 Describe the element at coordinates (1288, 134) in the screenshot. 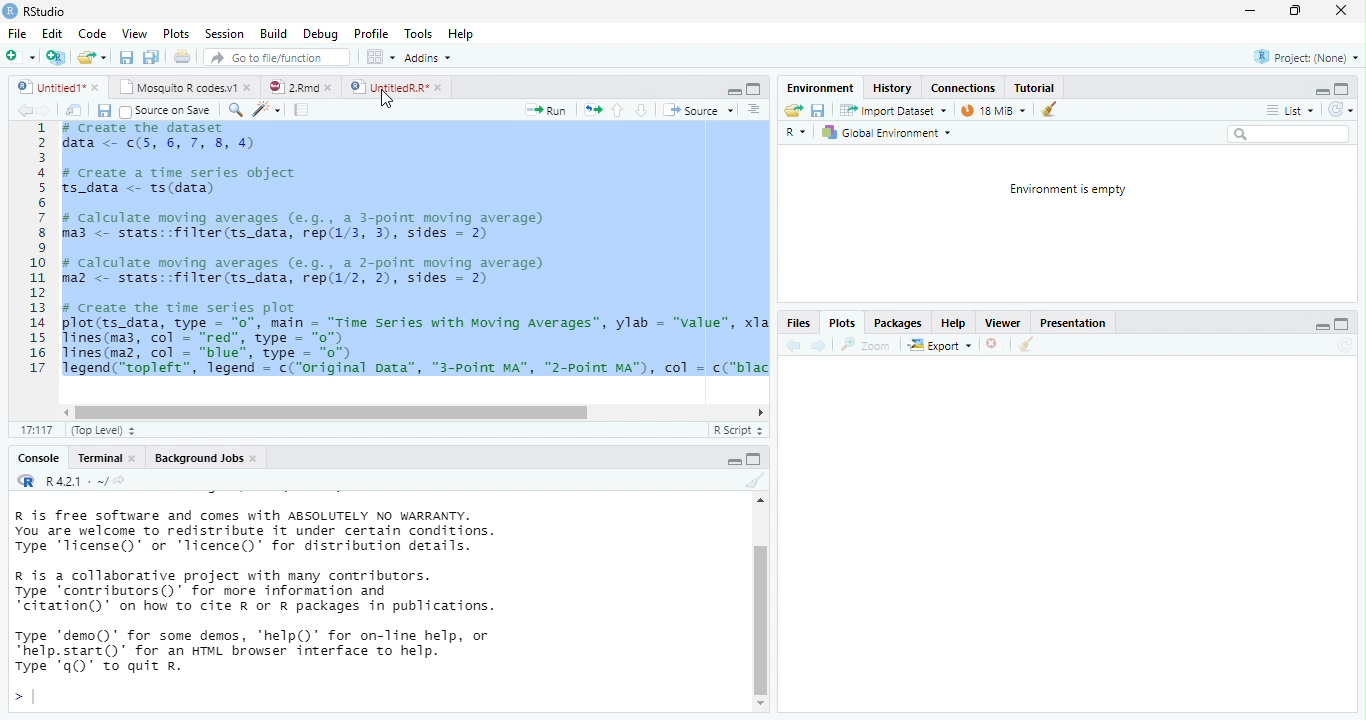

I see `search` at that location.